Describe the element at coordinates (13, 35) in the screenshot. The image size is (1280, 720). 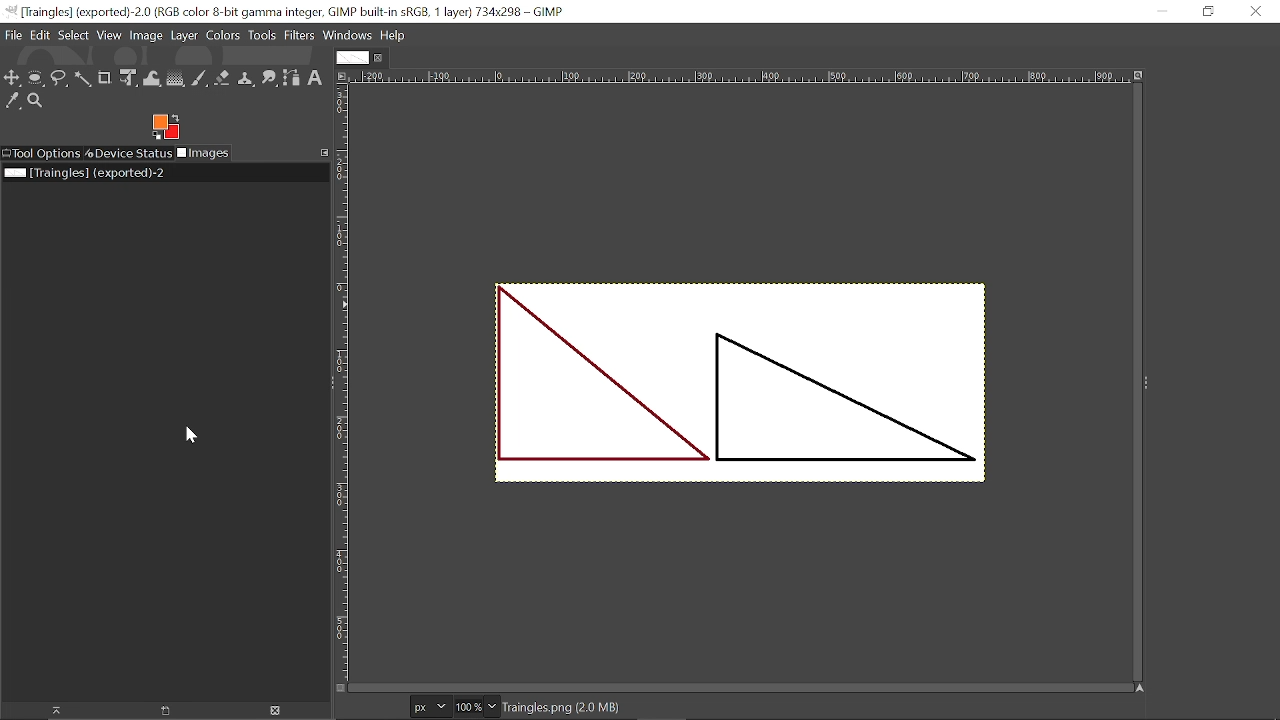
I see `File` at that location.